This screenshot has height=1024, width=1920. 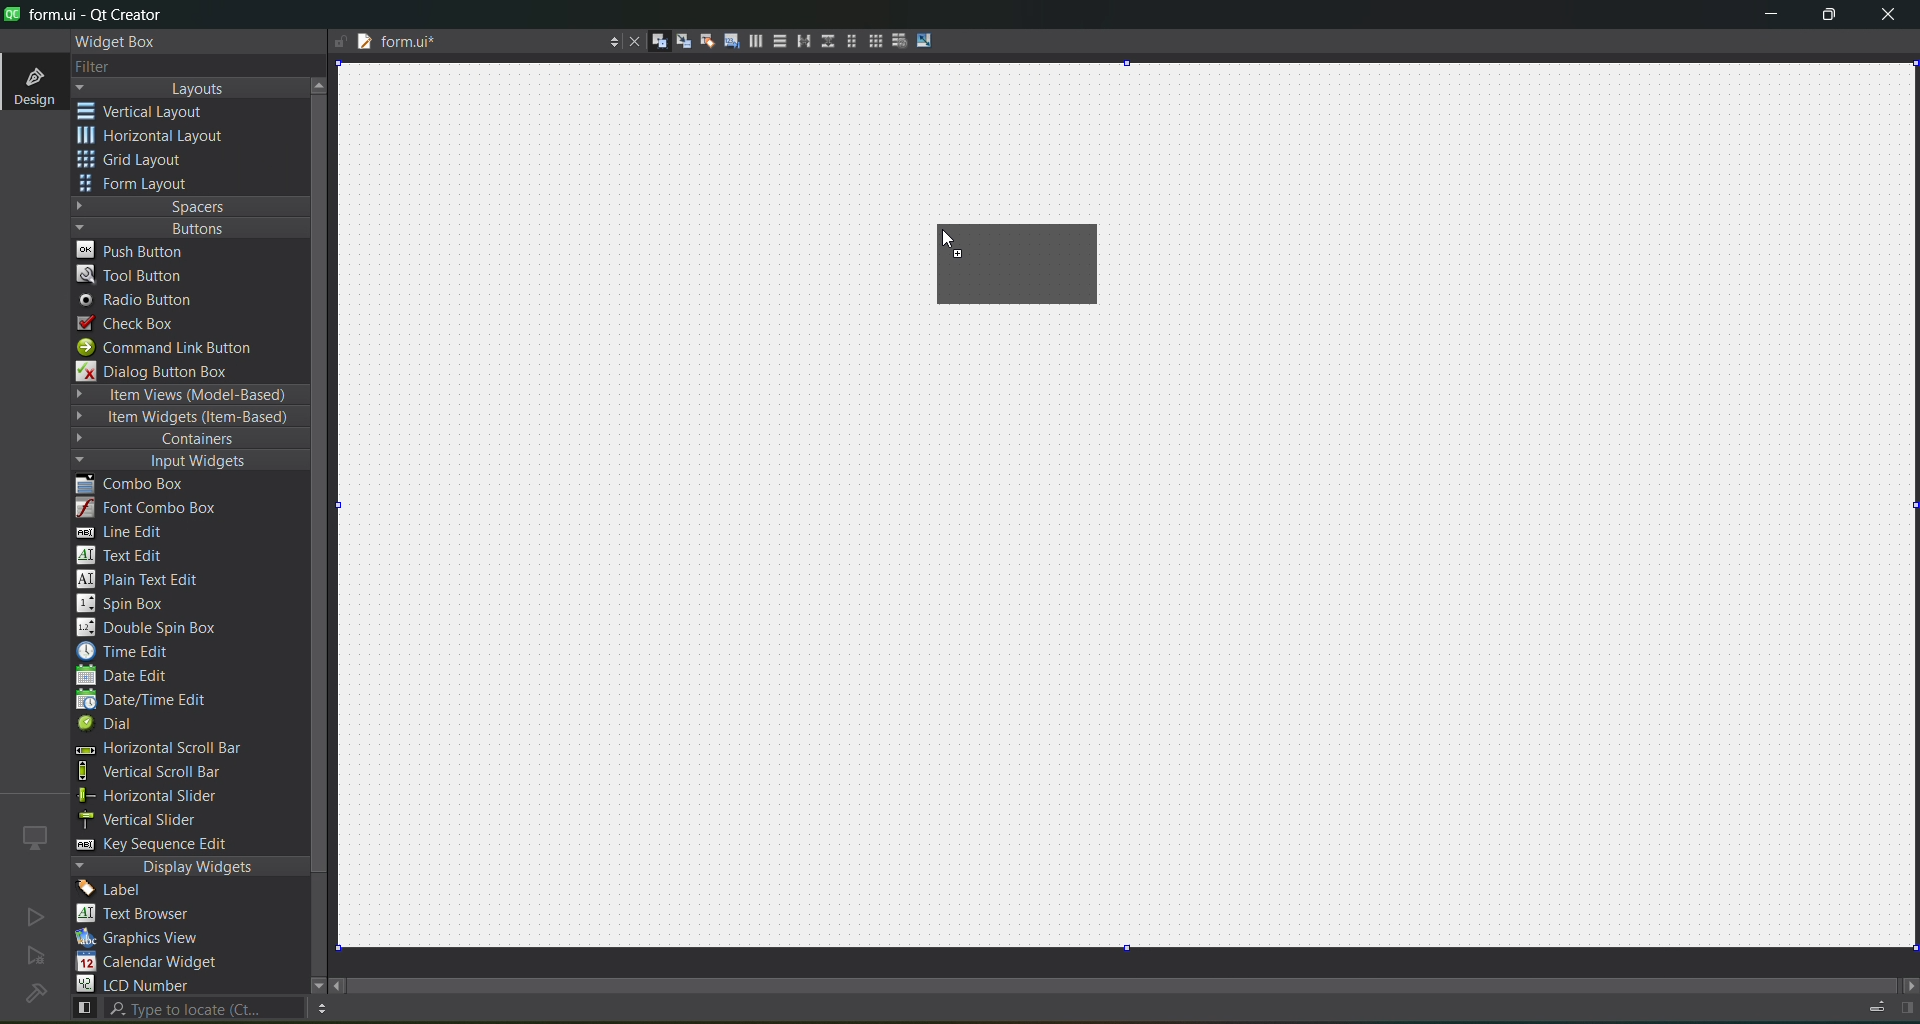 What do you see at coordinates (651, 42) in the screenshot?
I see `edit widgets` at bounding box center [651, 42].